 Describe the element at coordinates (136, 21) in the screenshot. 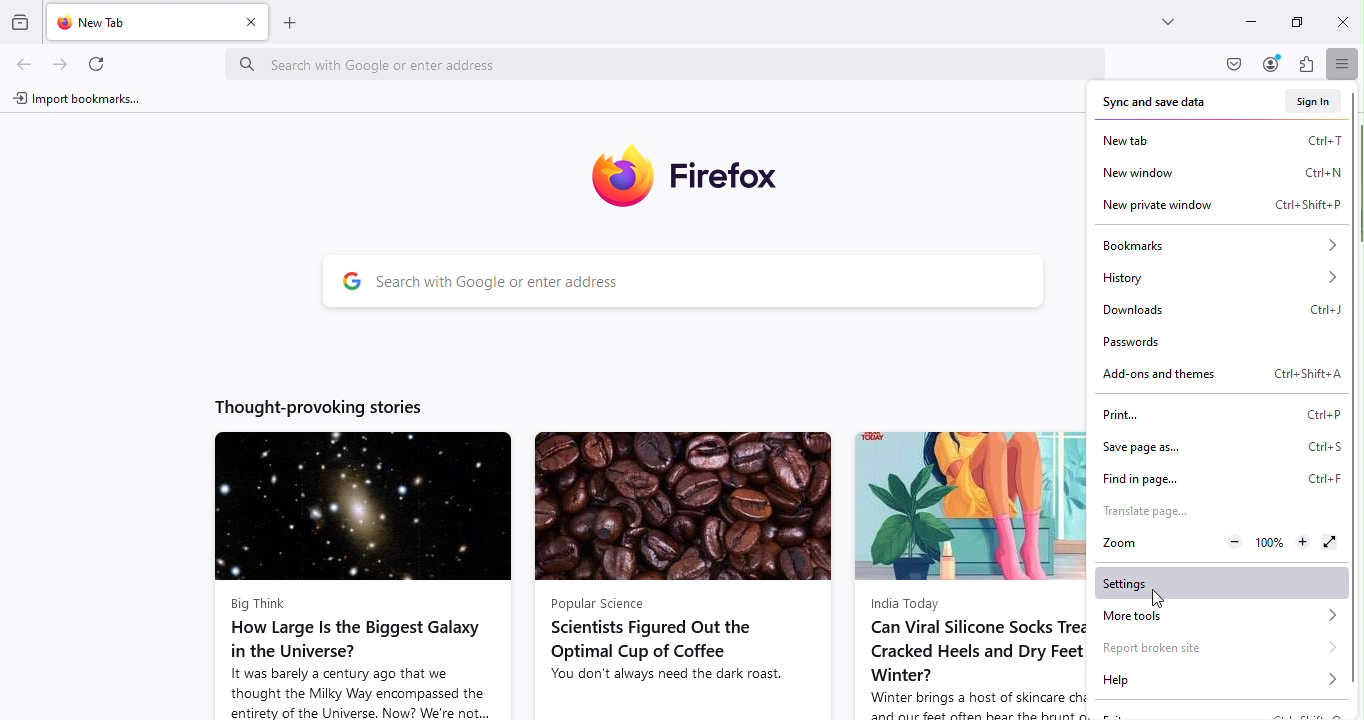

I see `New tab` at that location.